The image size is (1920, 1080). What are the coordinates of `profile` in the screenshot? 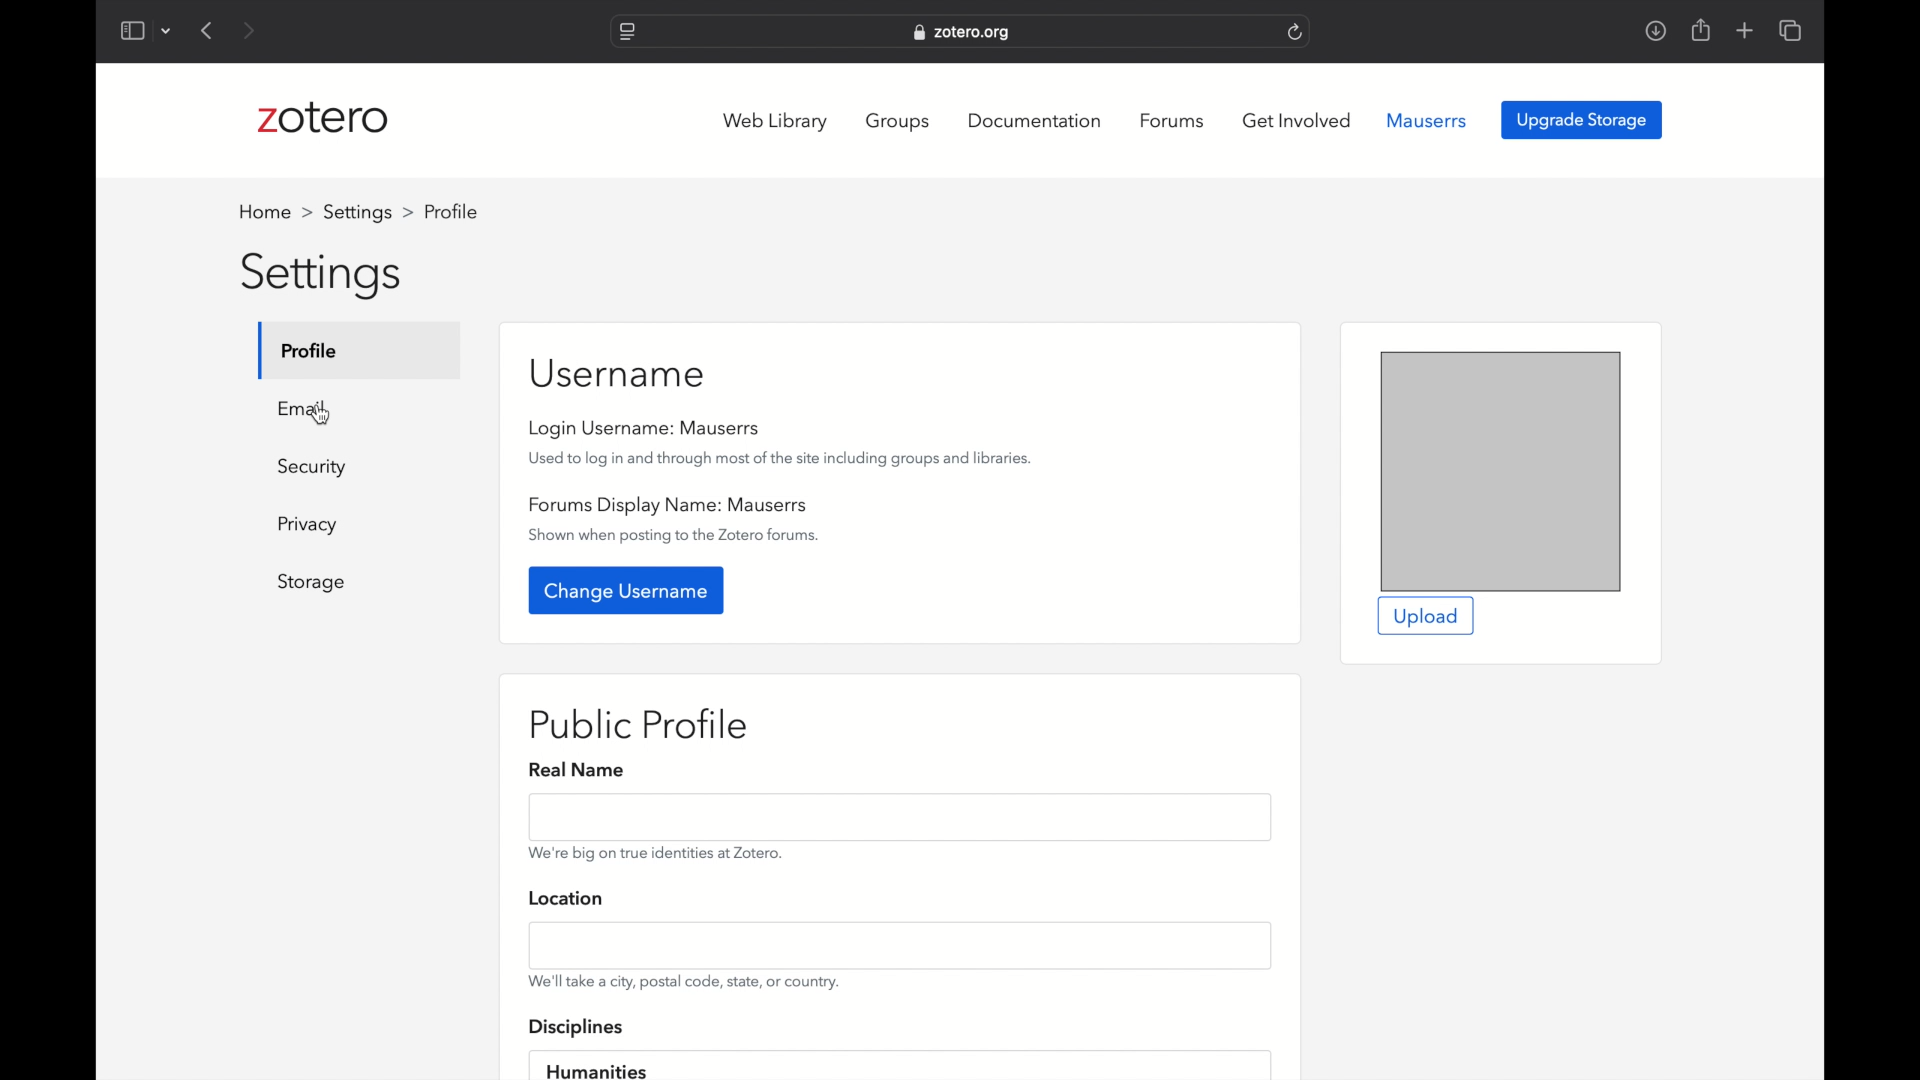 It's located at (451, 212).